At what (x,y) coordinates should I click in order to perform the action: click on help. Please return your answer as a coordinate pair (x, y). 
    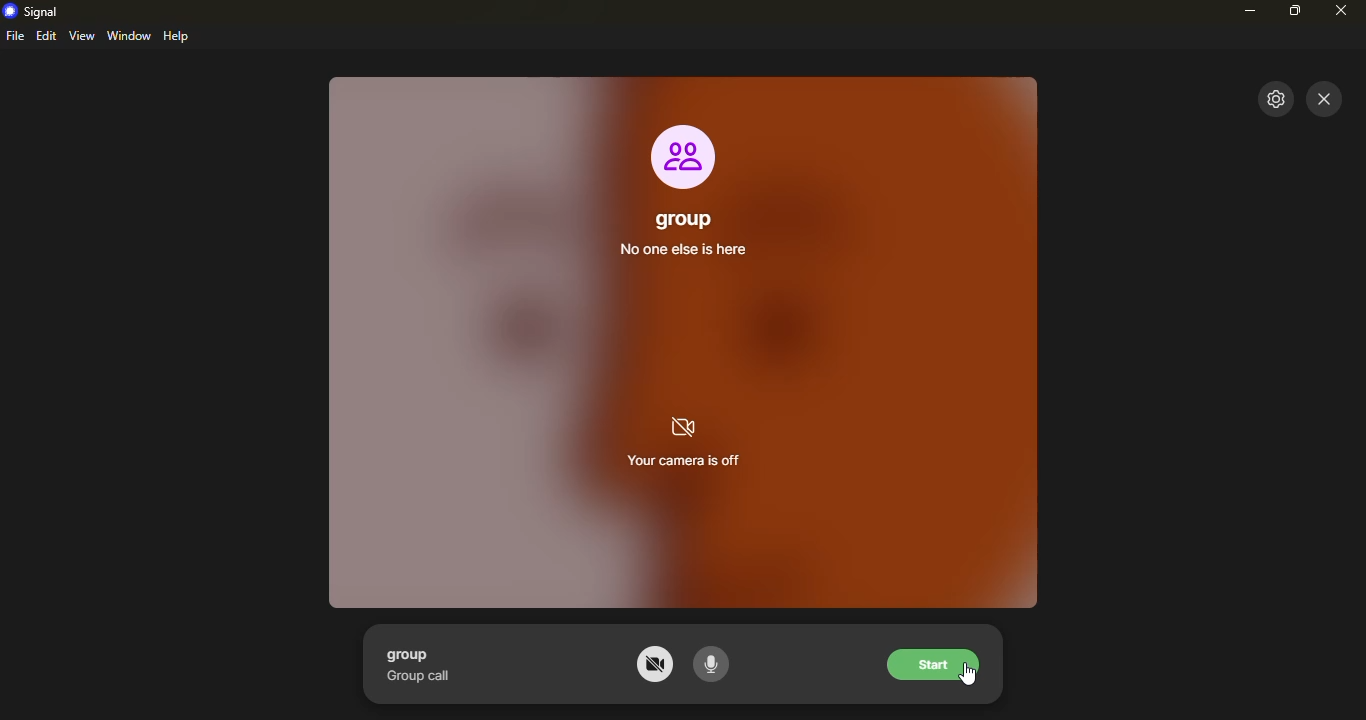
    Looking at the image, I should click on (179, 36).